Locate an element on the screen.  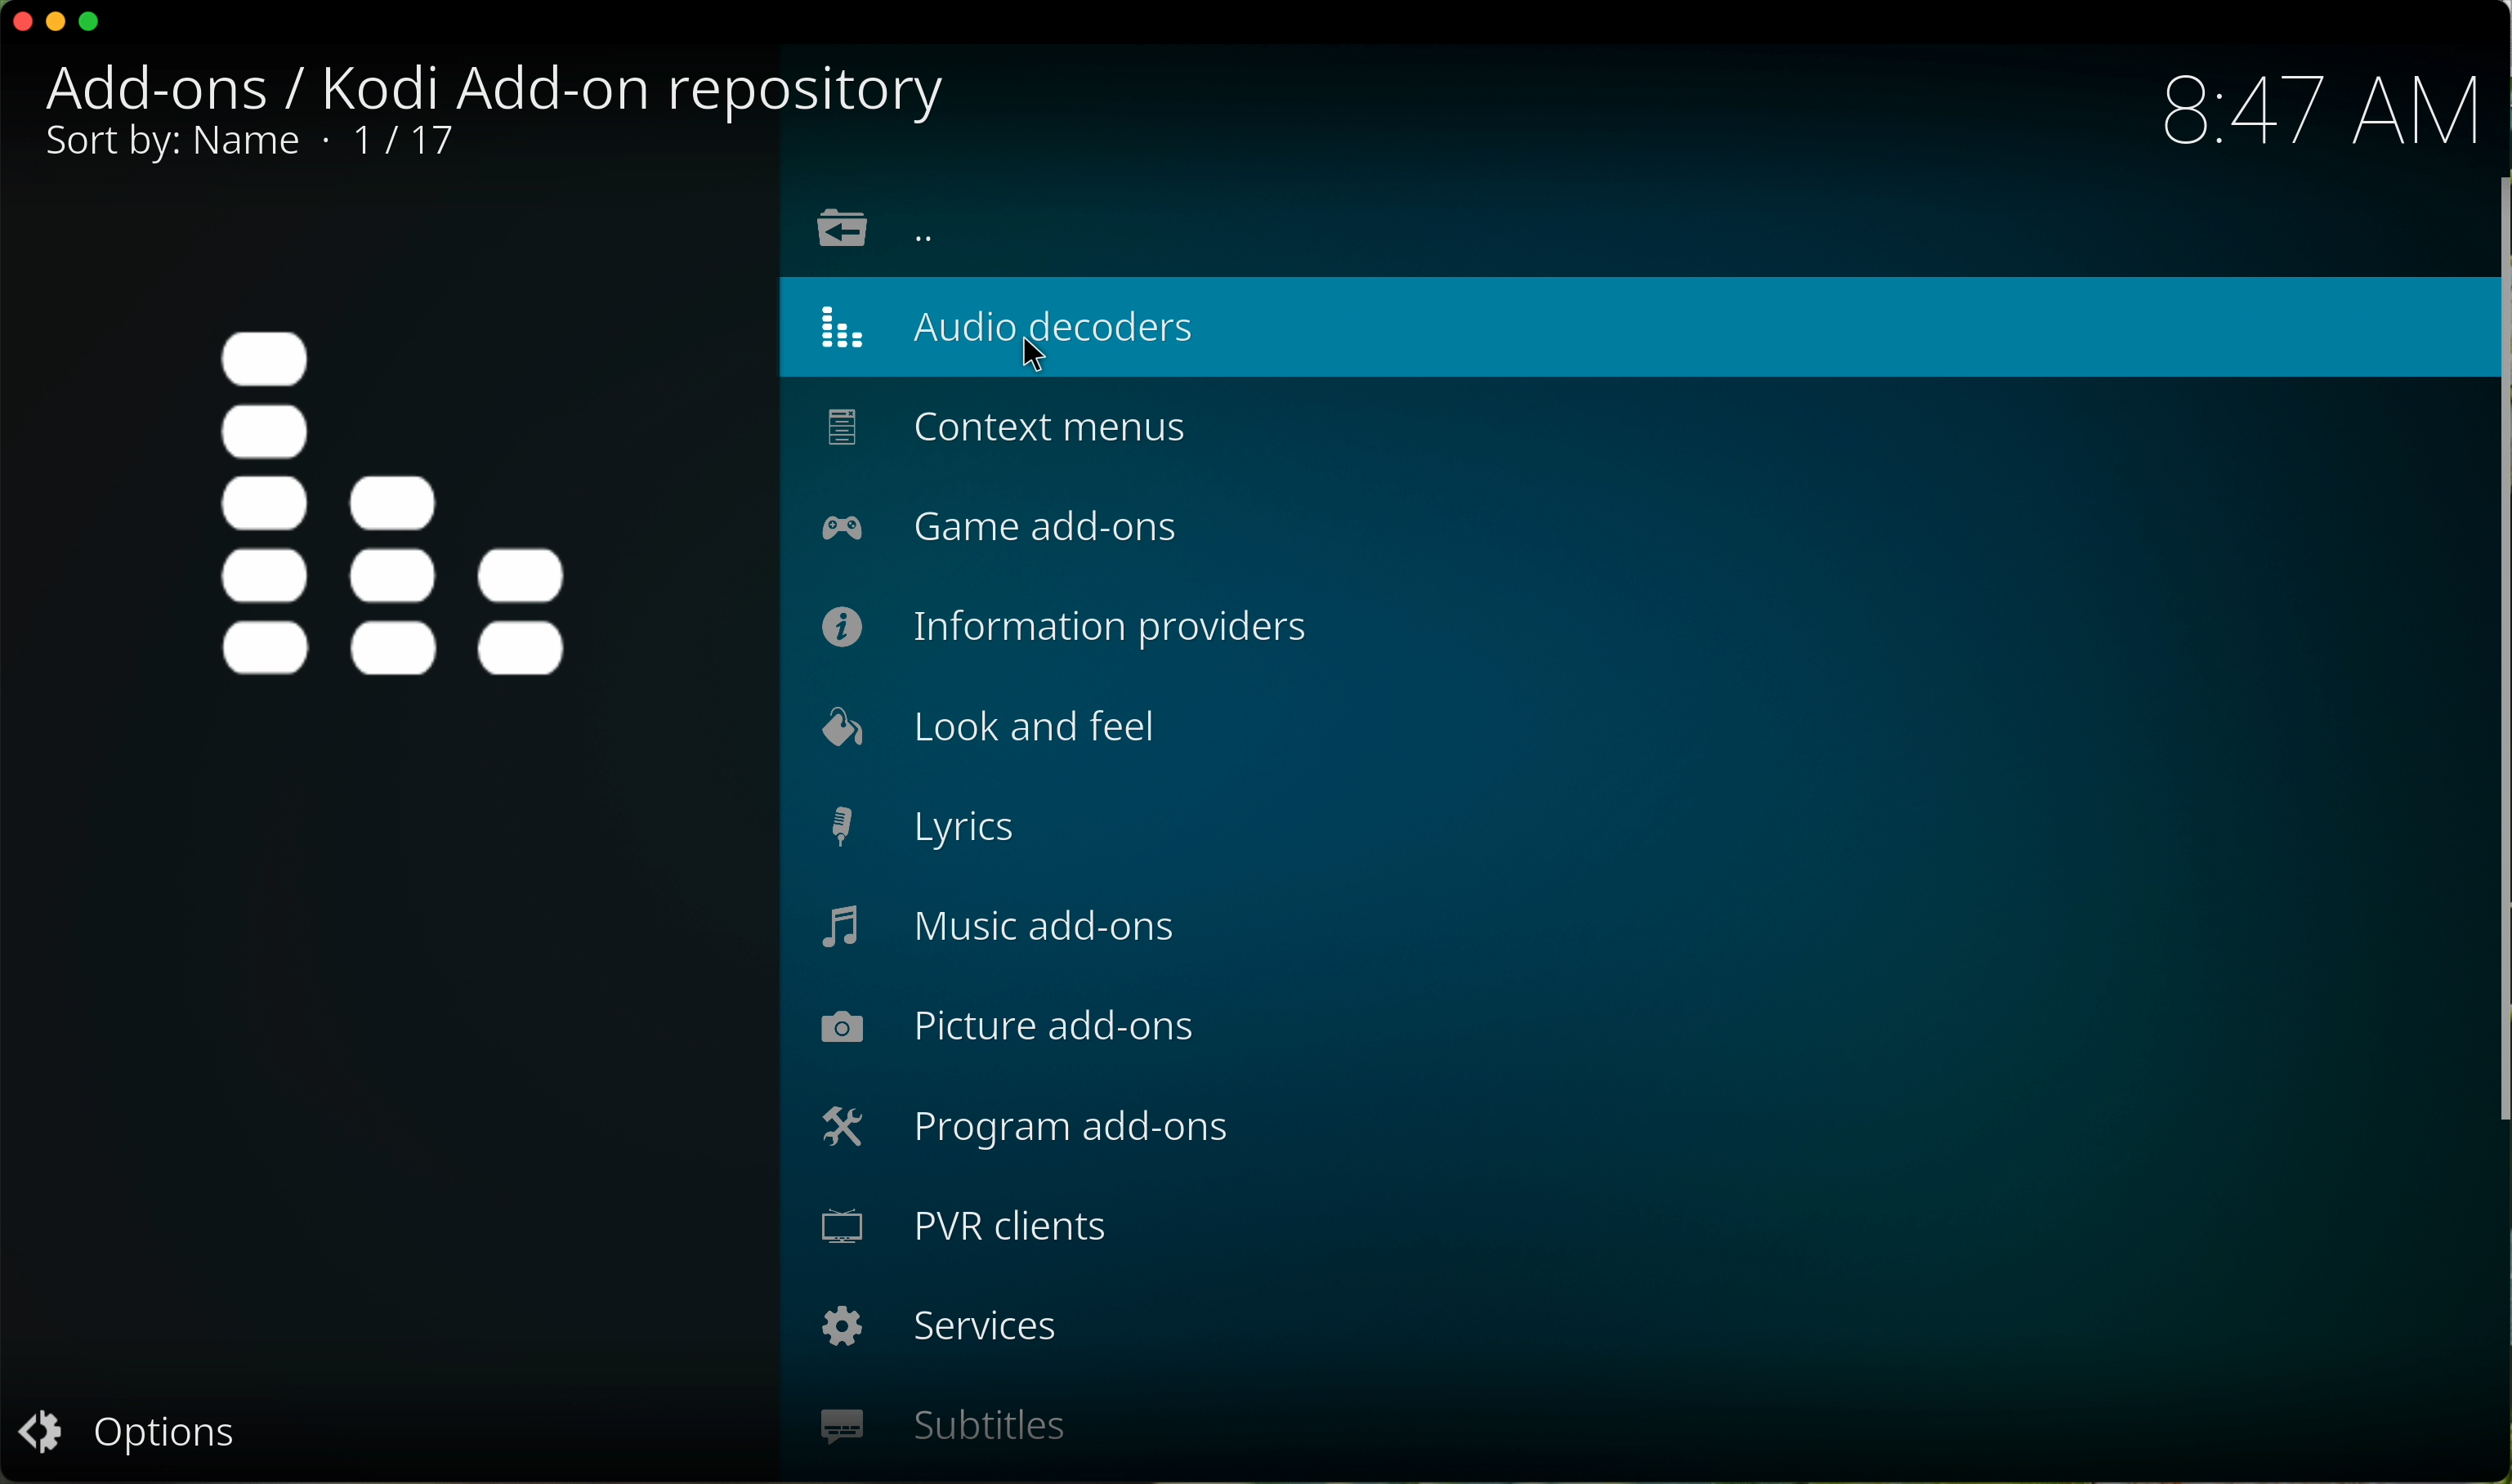
click on audio decoders is located at coordinates (1619, 329).